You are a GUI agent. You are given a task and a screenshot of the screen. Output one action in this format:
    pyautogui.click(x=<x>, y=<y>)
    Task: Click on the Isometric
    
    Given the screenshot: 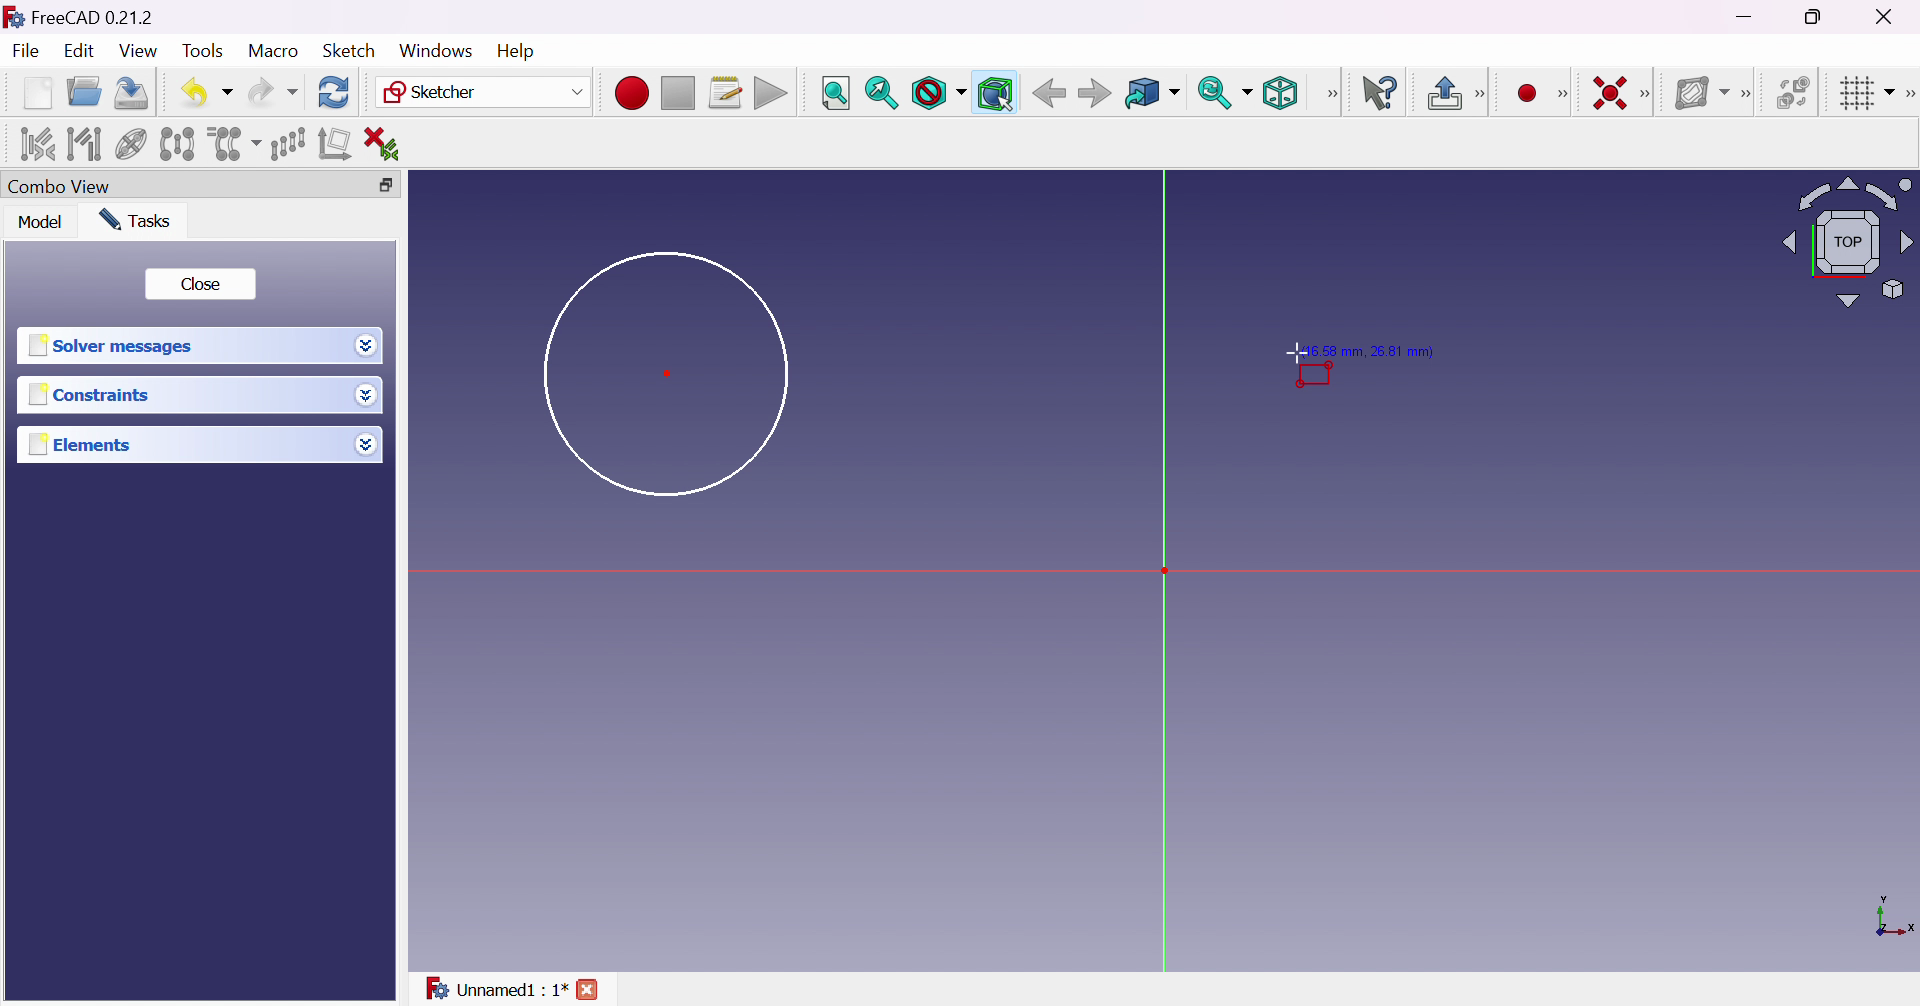 What is the action you would take?
    pyautogui.click(x=1279, y=95)
    